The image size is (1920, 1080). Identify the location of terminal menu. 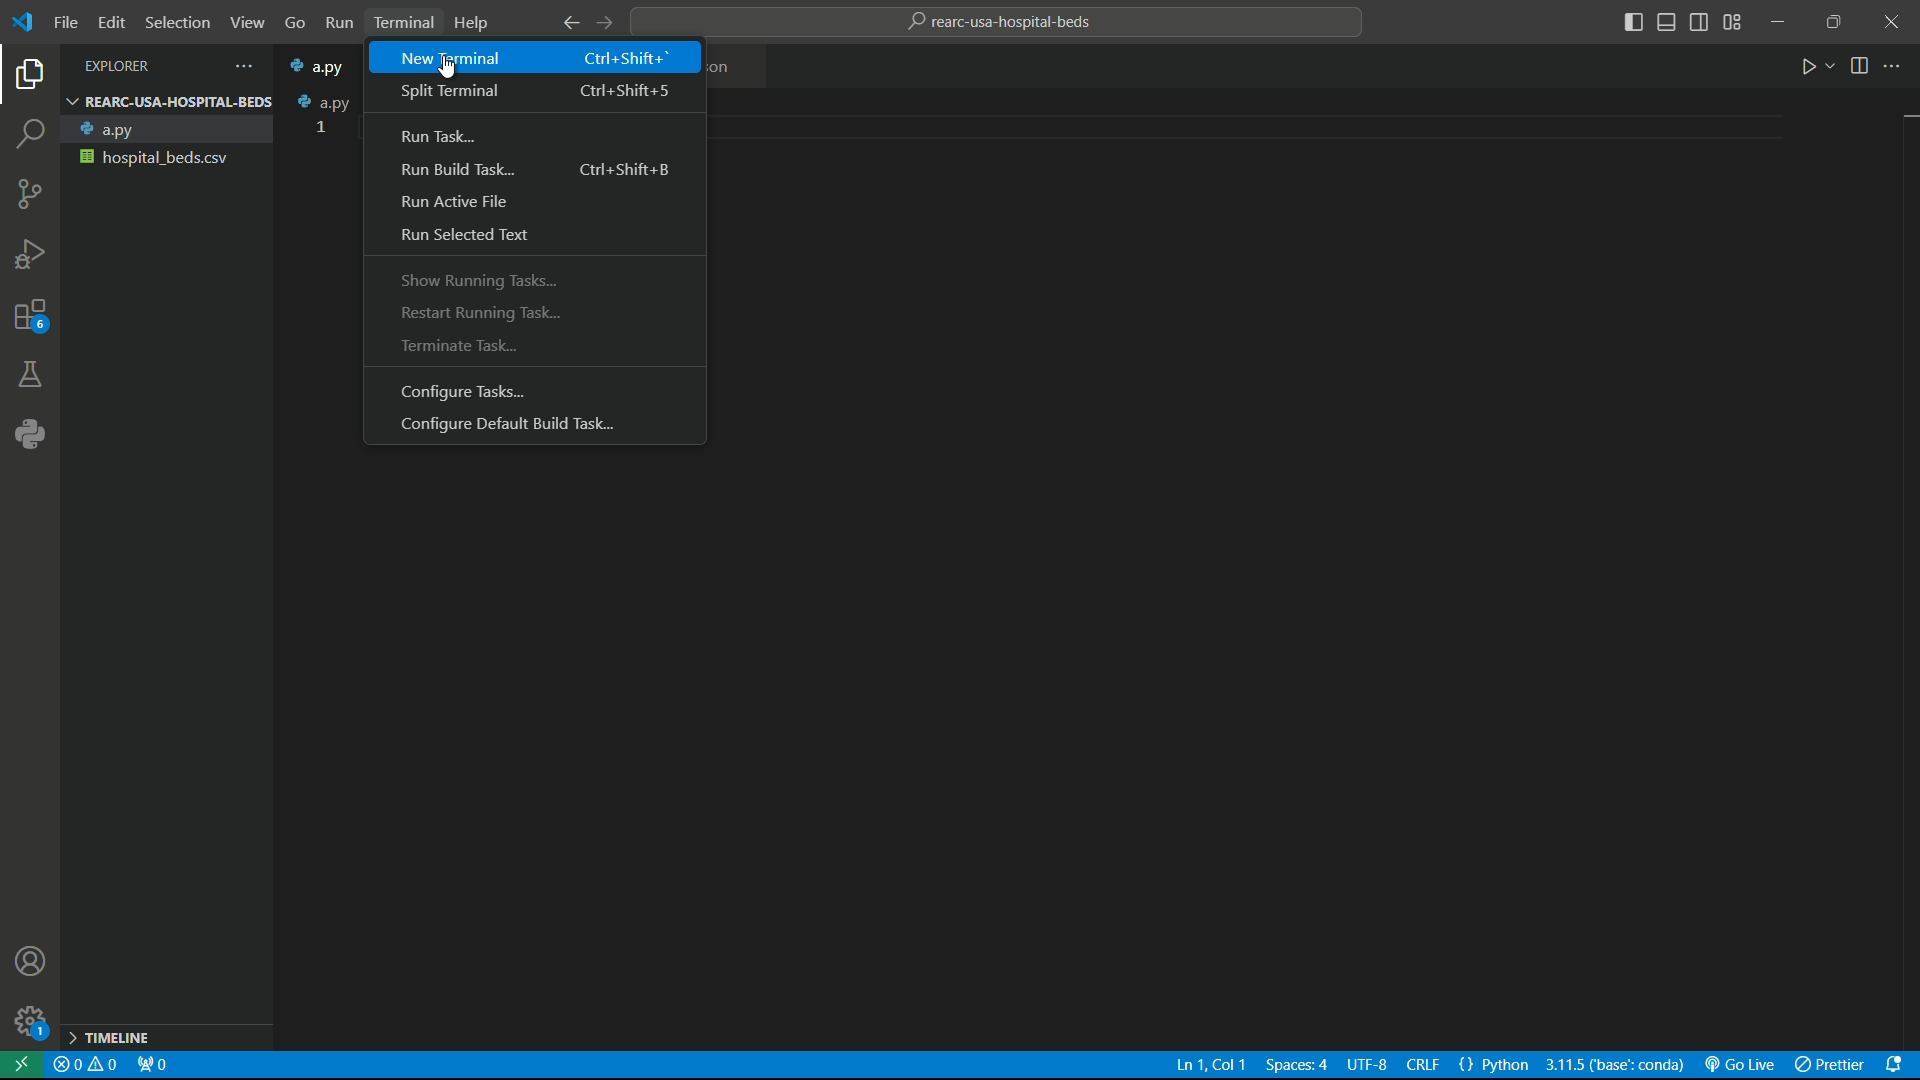
(401, 21).